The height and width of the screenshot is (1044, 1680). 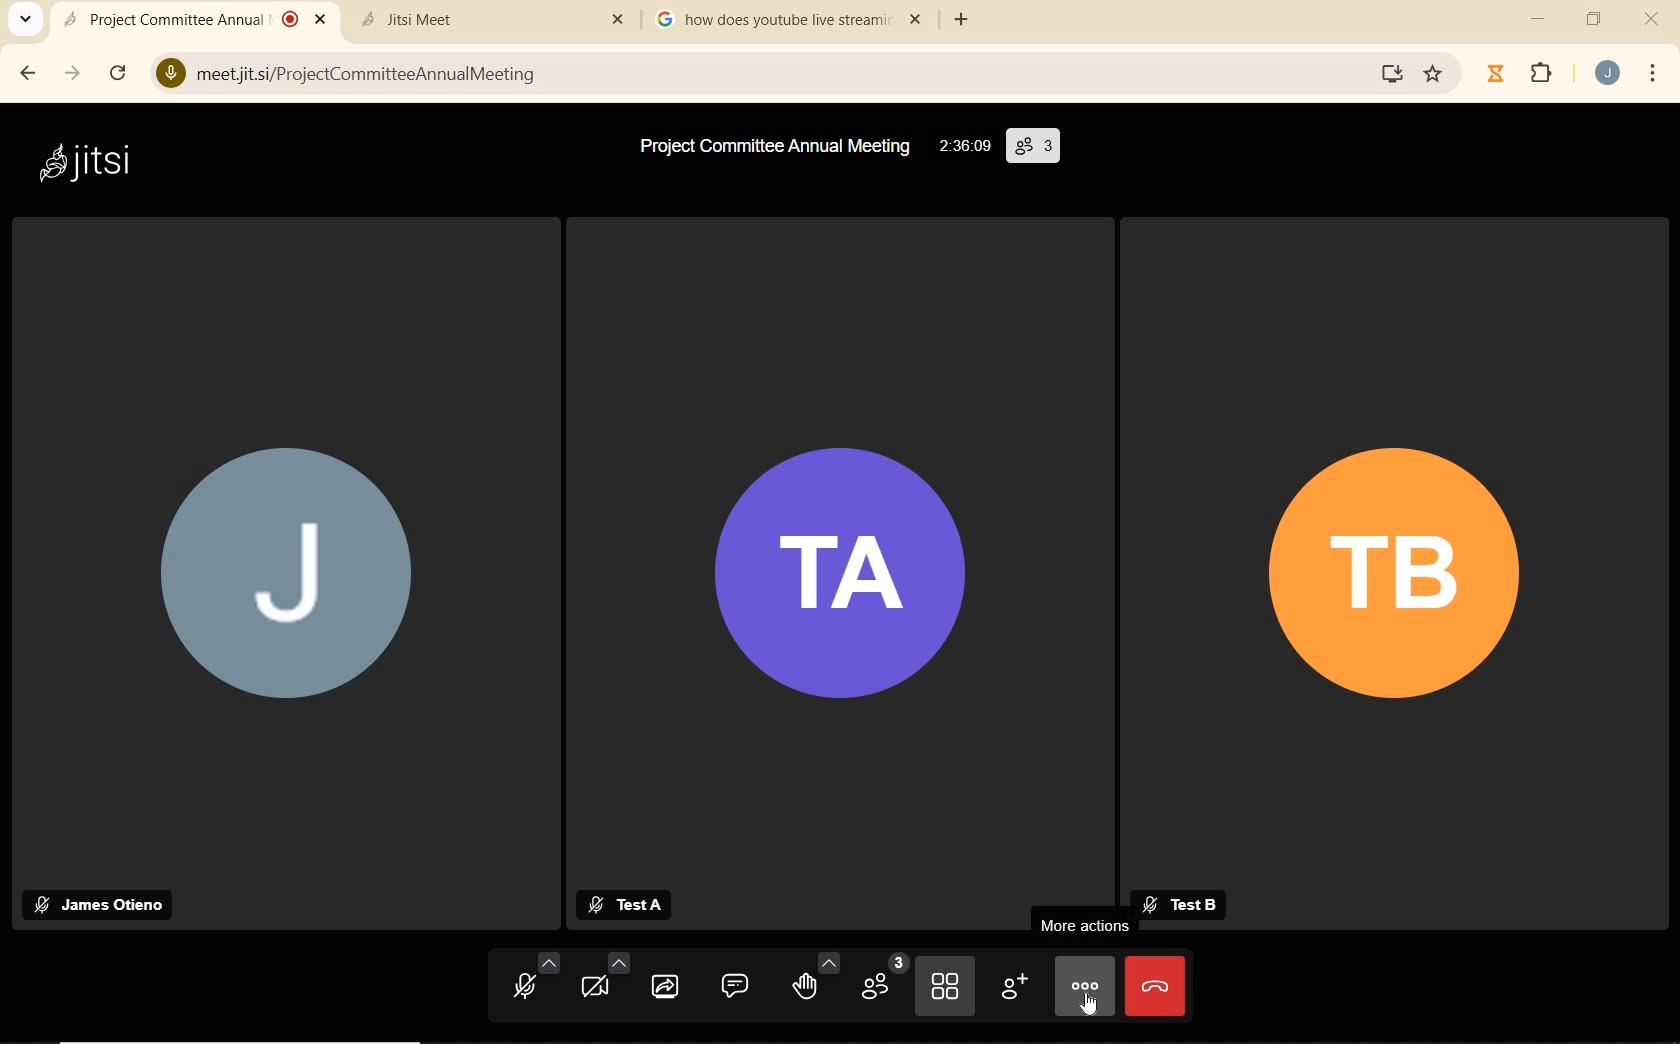 What do you see at coordinates (1391, 74) in the screenshot?
I see `screen` at bounding box center [1391, 74].